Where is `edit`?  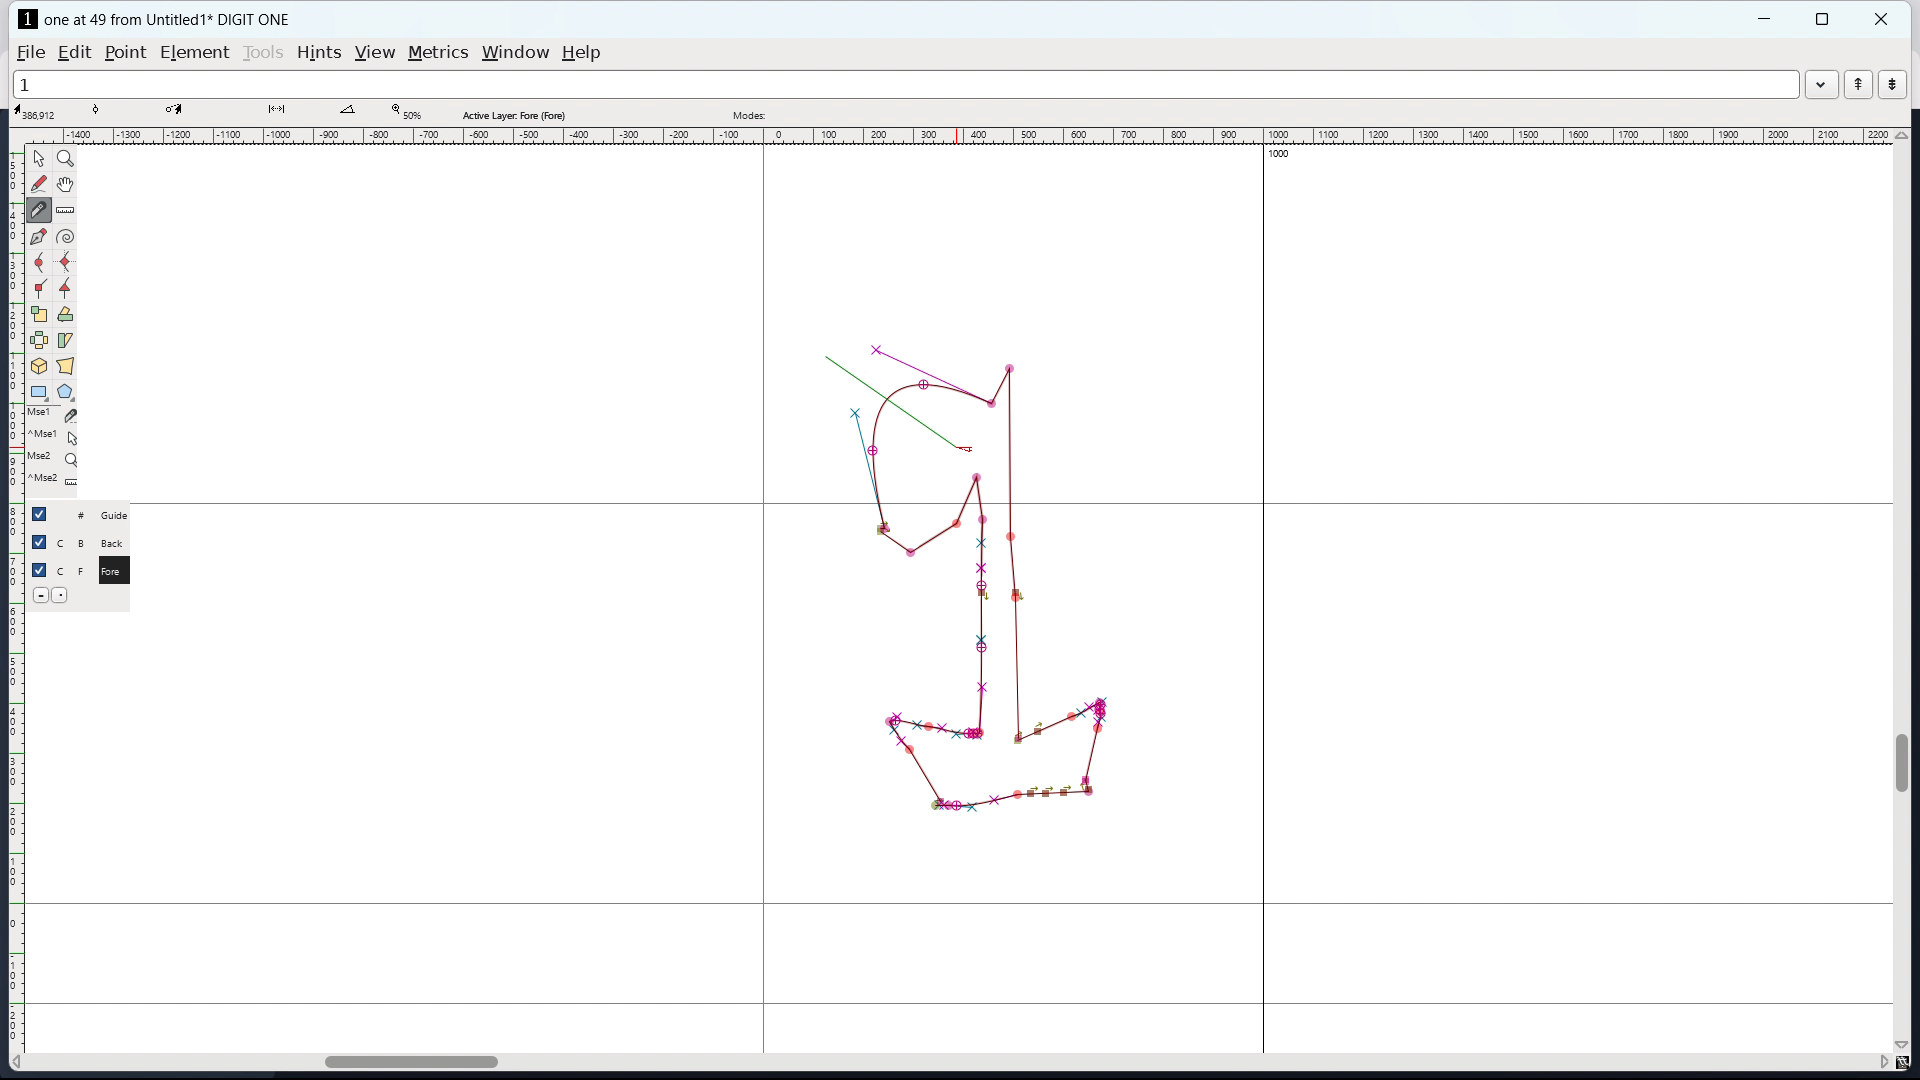
edit is located at coordinates (74, 53).